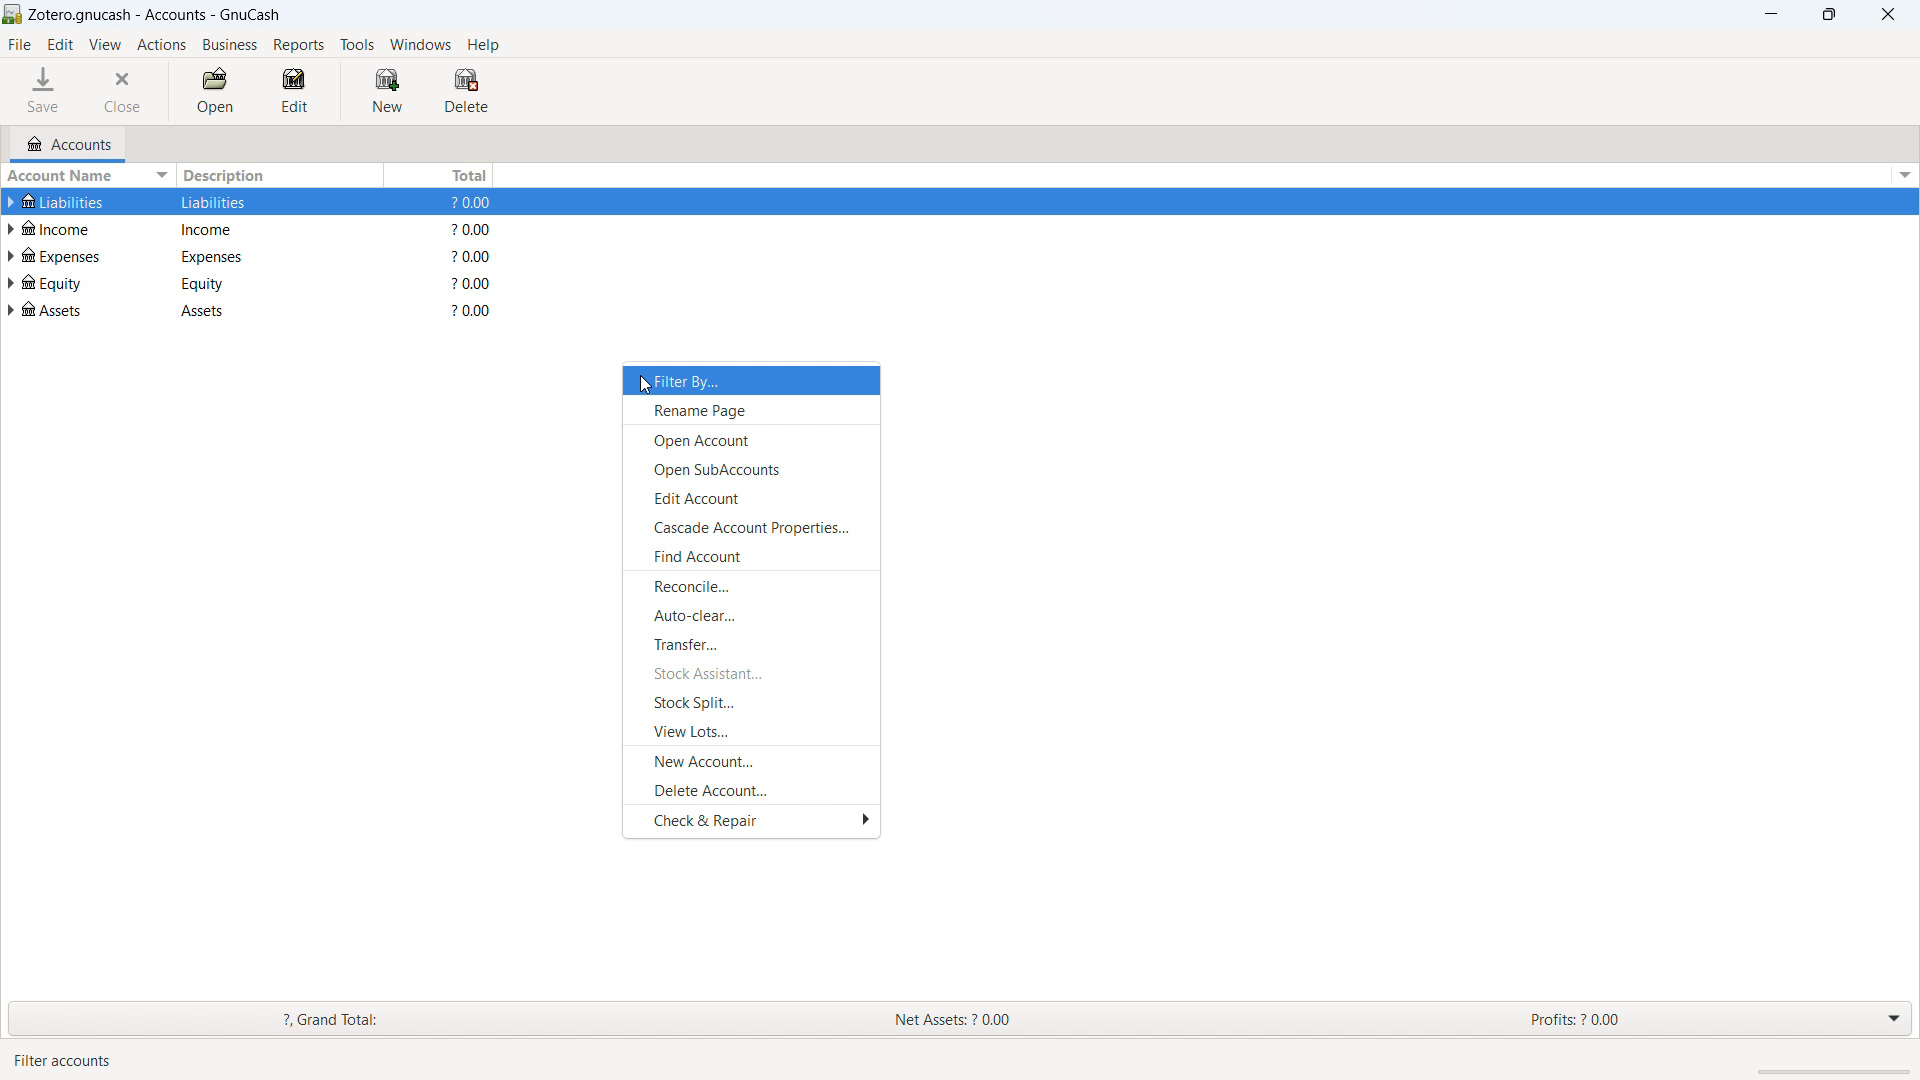 This screenshot has height=1080, width=1920. I want to click on open subaccounts, so click(751, 468).